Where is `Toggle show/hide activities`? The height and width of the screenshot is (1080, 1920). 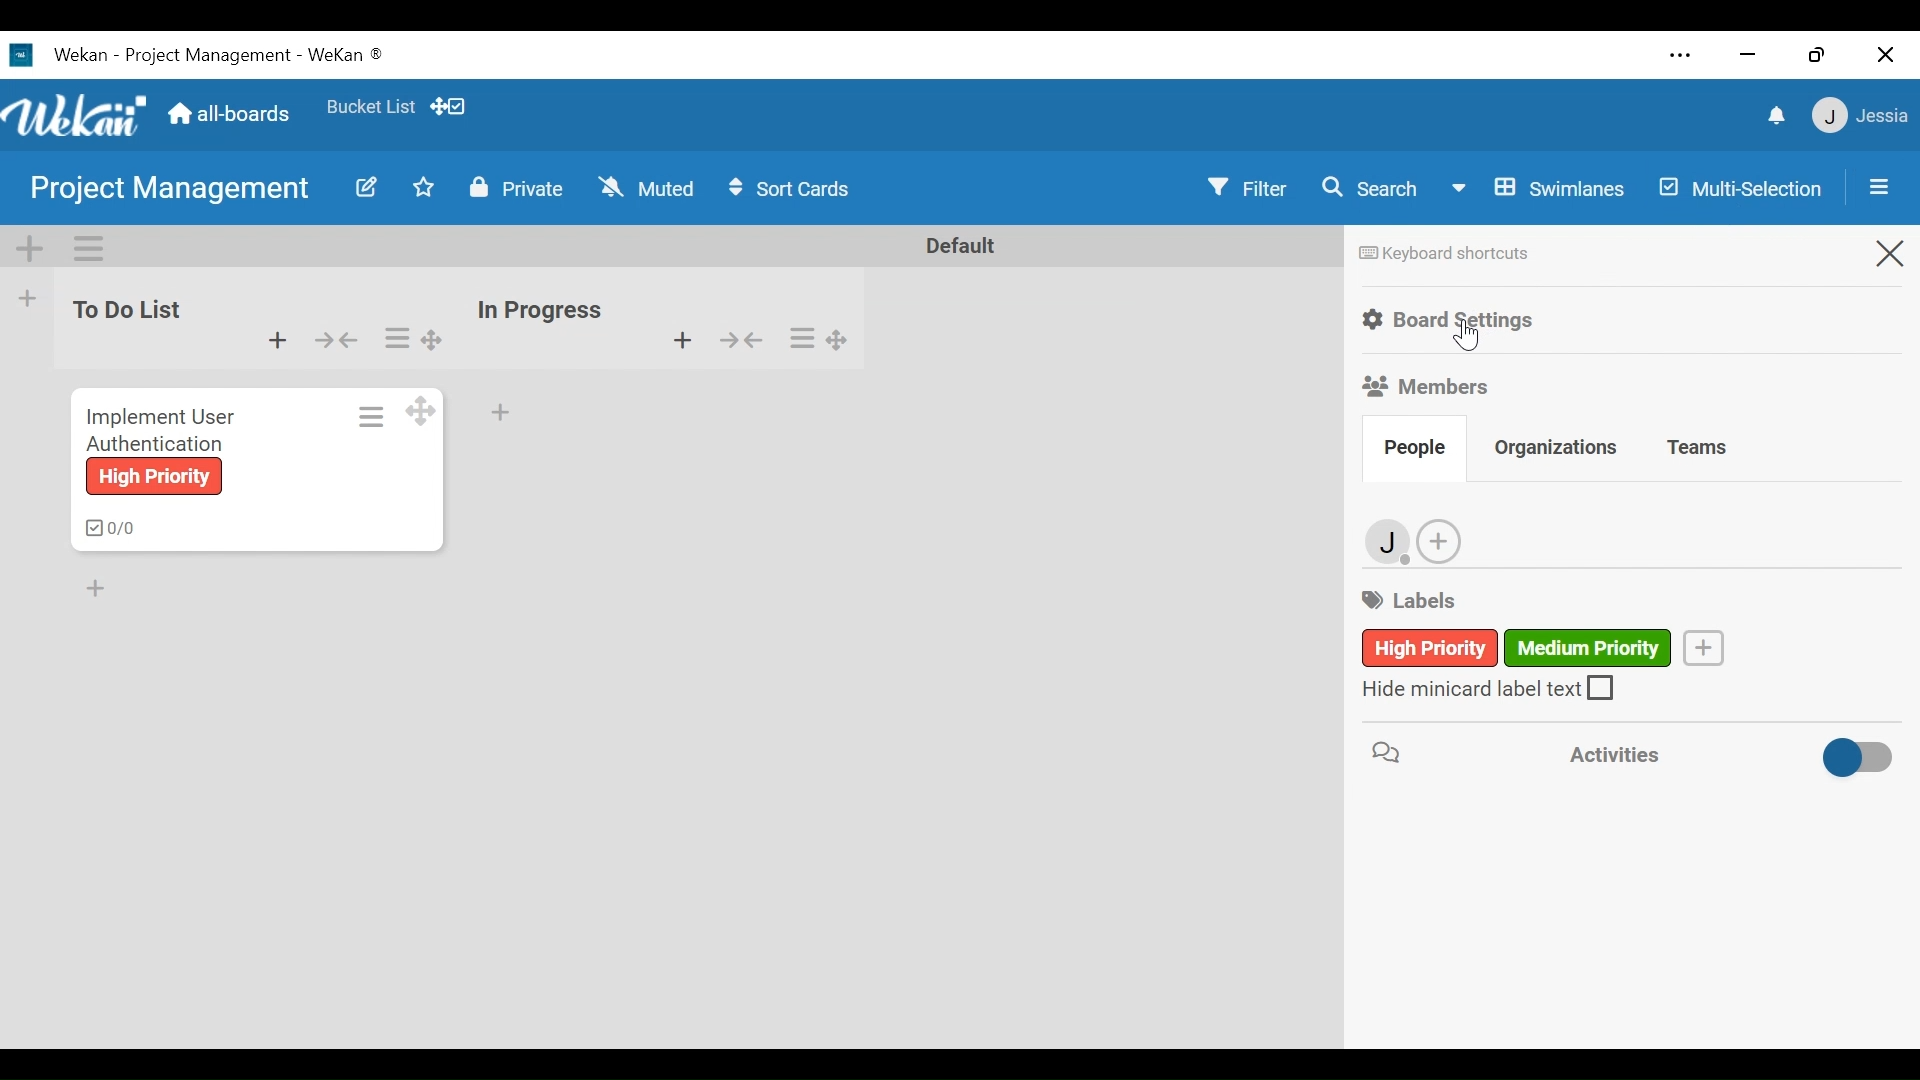
Toggle show/hide activities is located at coordinates (1833, 754).